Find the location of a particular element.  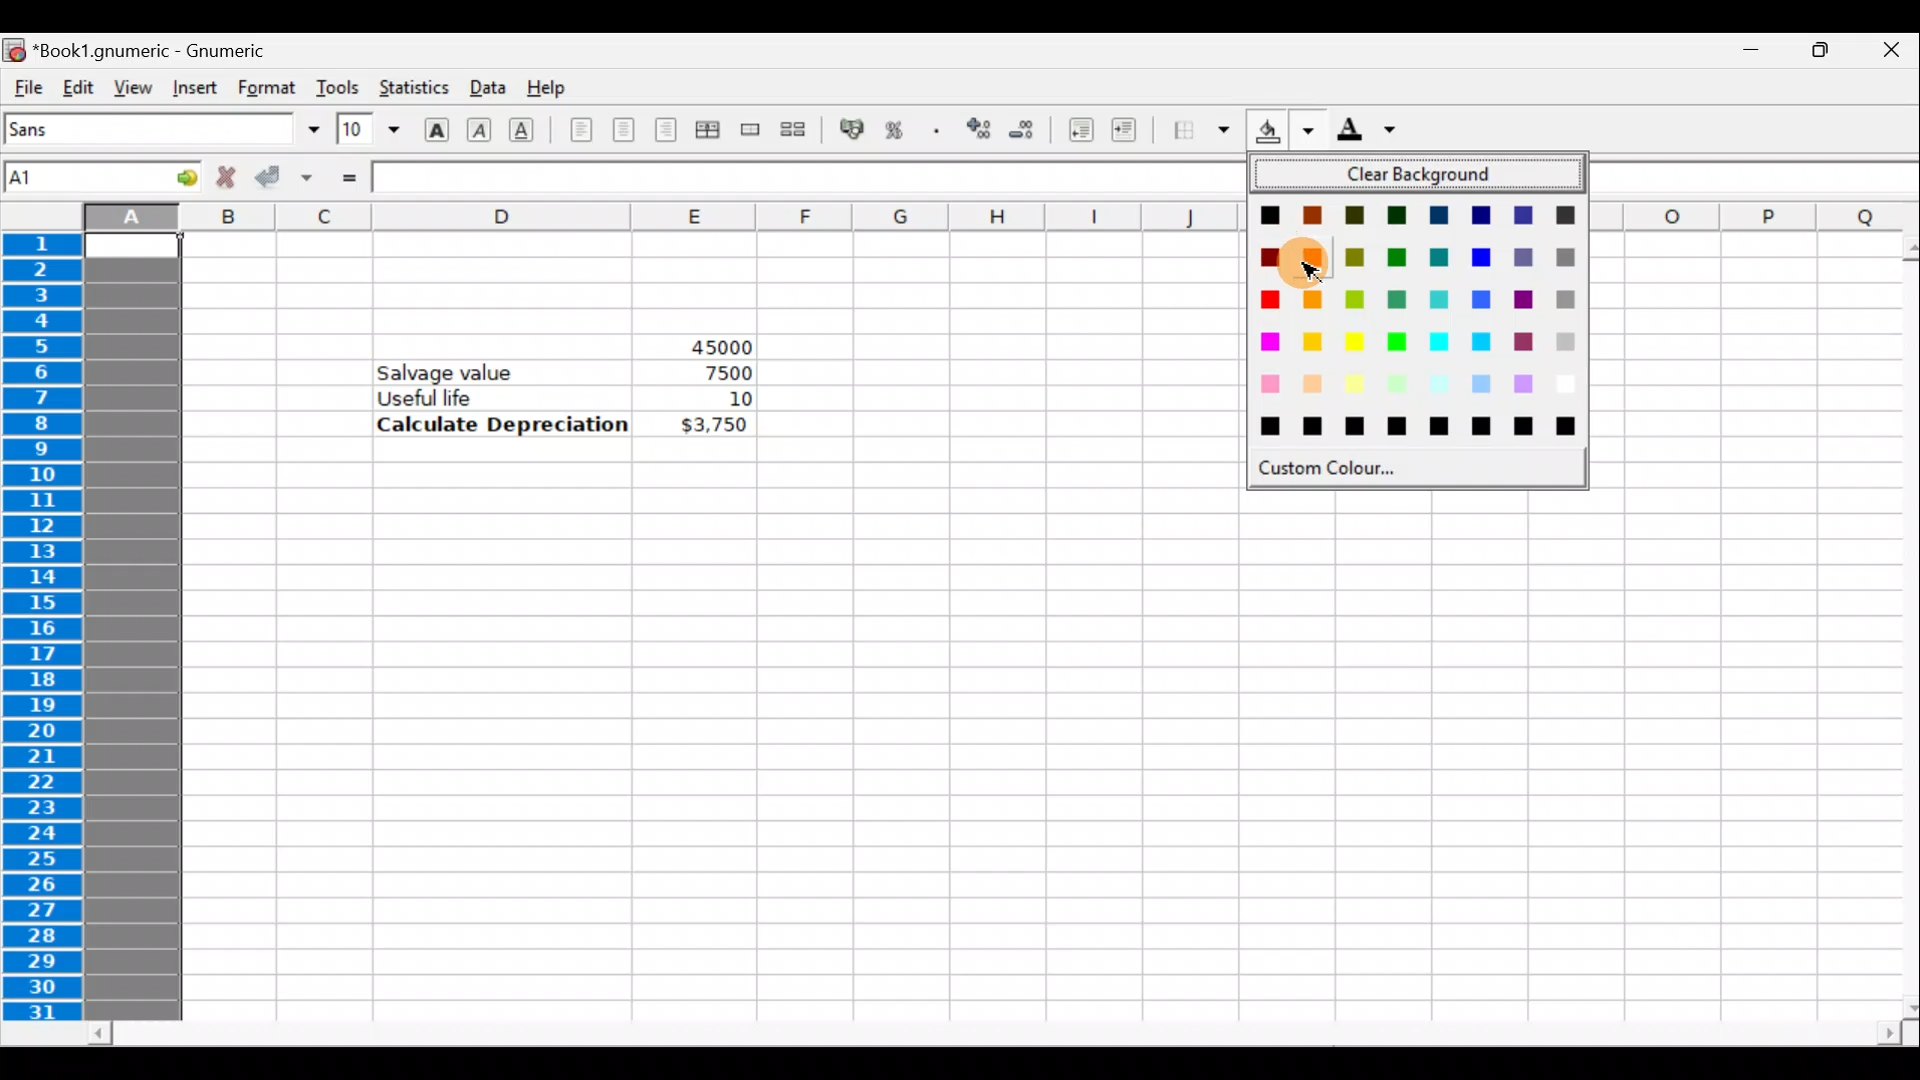

Decrease the number of decimals is located at coordinates (1022, 129).